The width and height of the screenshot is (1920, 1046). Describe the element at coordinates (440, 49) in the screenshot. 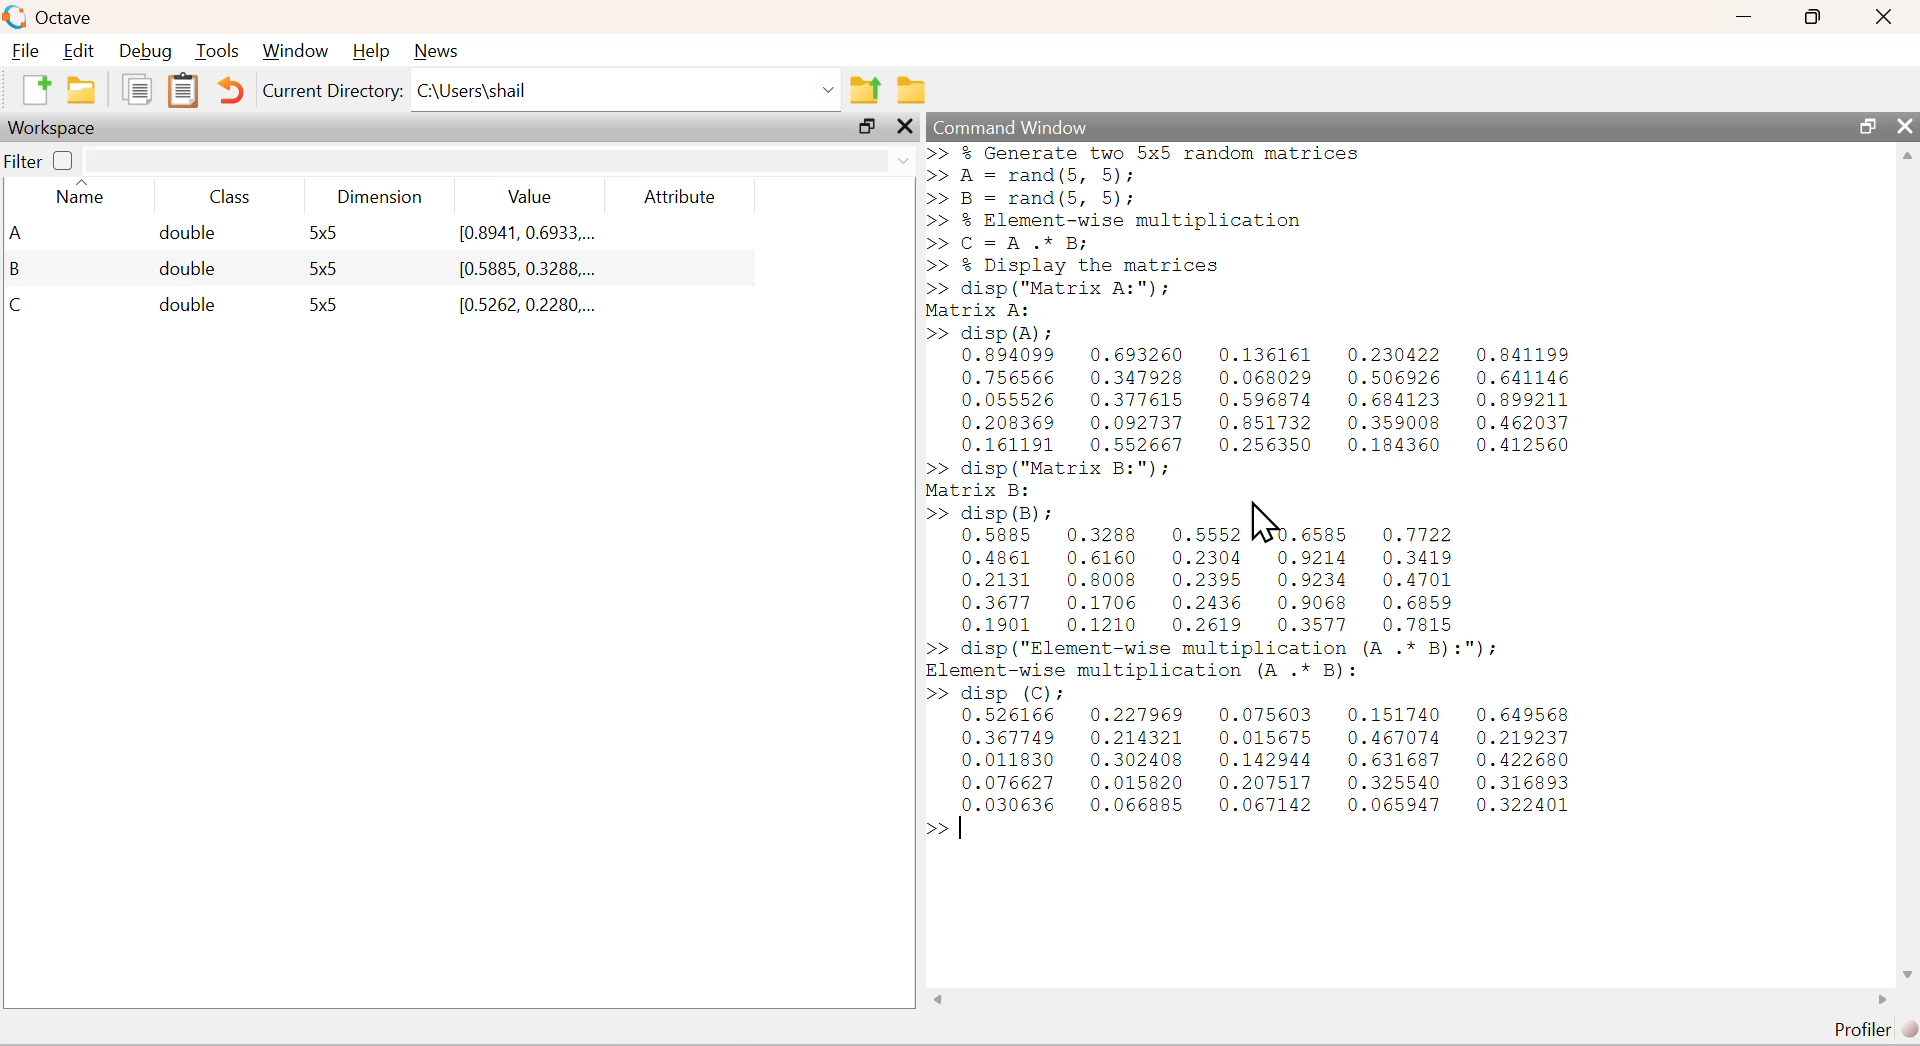

I see `News` at that location.